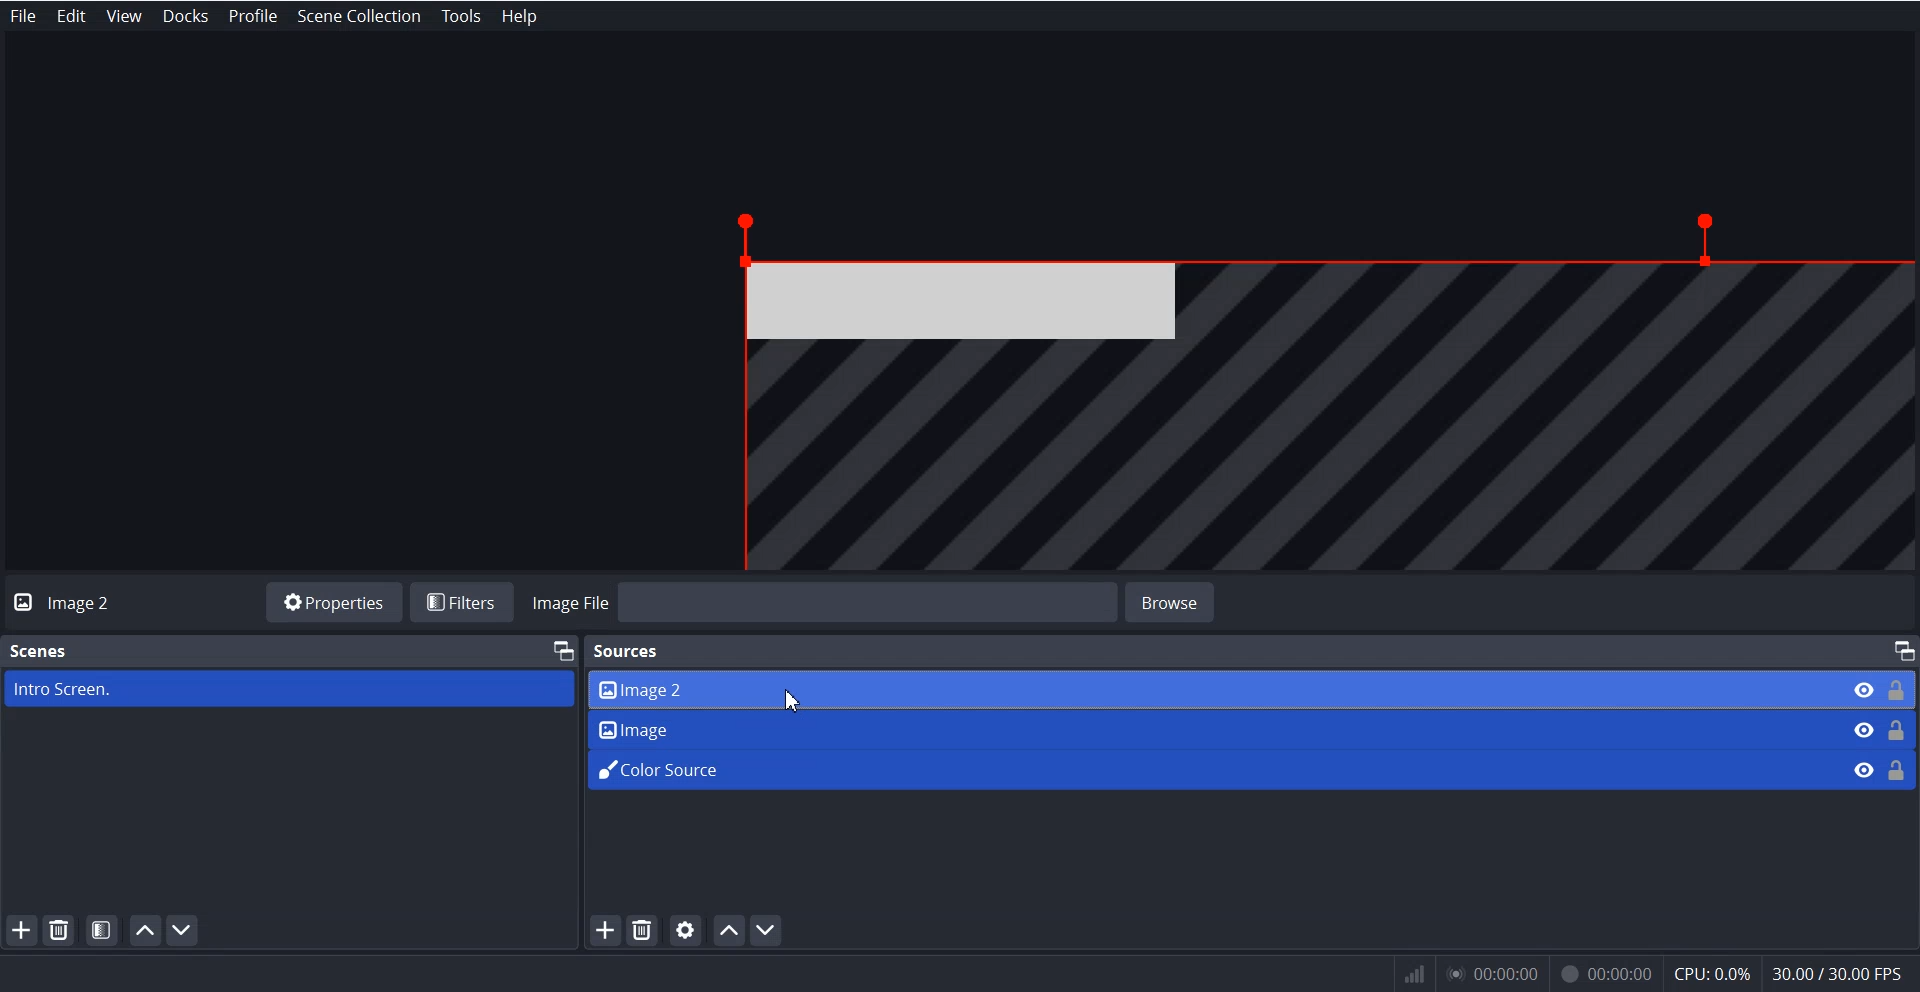 This screenshot has height=992, width=1920. What do you see at coordinates (1605, 971) in the screenshot?
I see `00:00:00` at bounding box center [1605, 971].